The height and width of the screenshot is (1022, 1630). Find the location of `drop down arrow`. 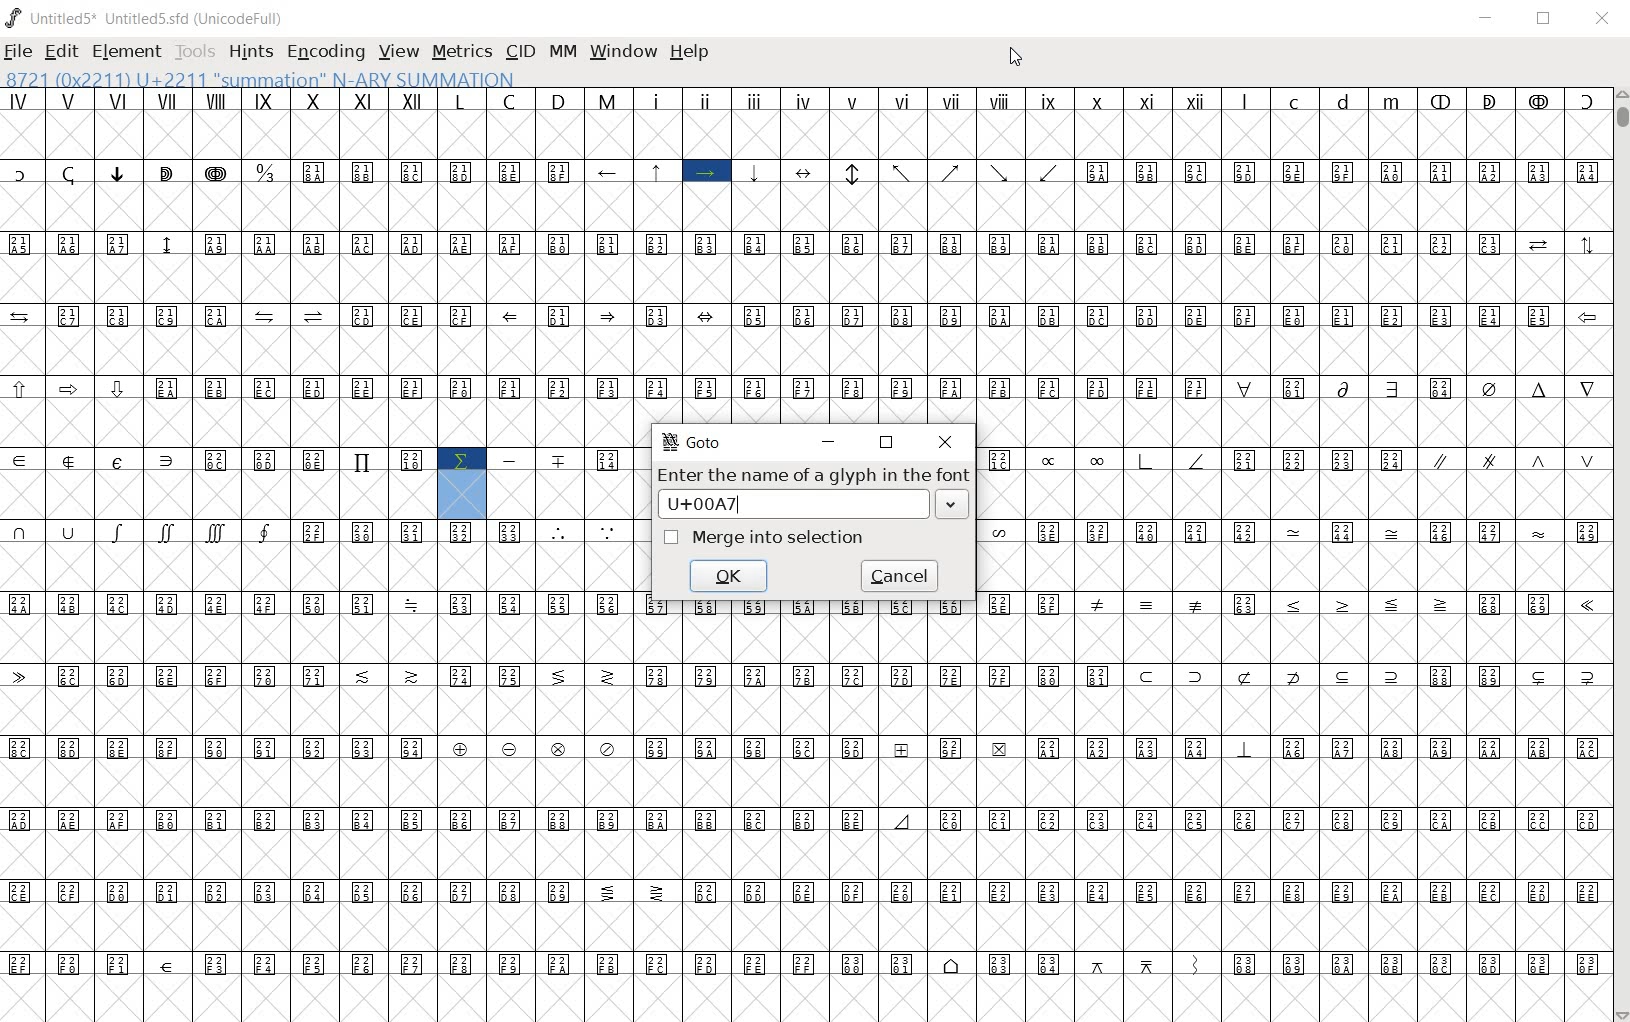

drop down arrow is located at coordinates (953, 502).